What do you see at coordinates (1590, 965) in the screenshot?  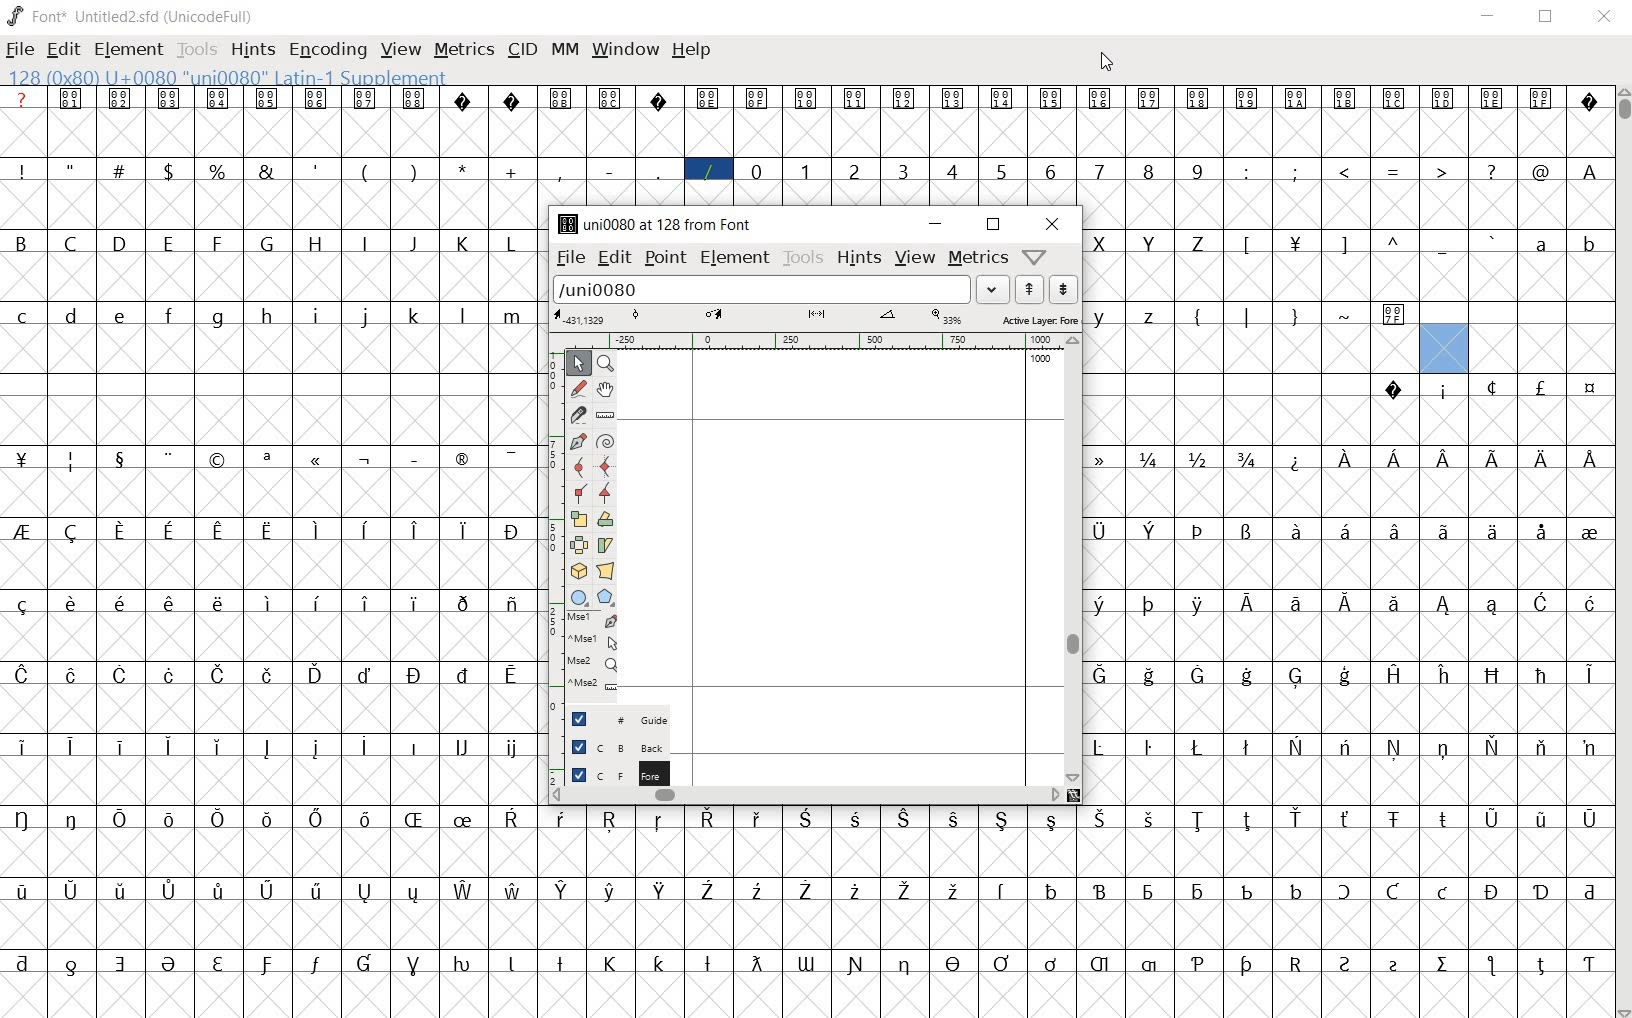 I see `glyph` at bounding box center [1590, 965].